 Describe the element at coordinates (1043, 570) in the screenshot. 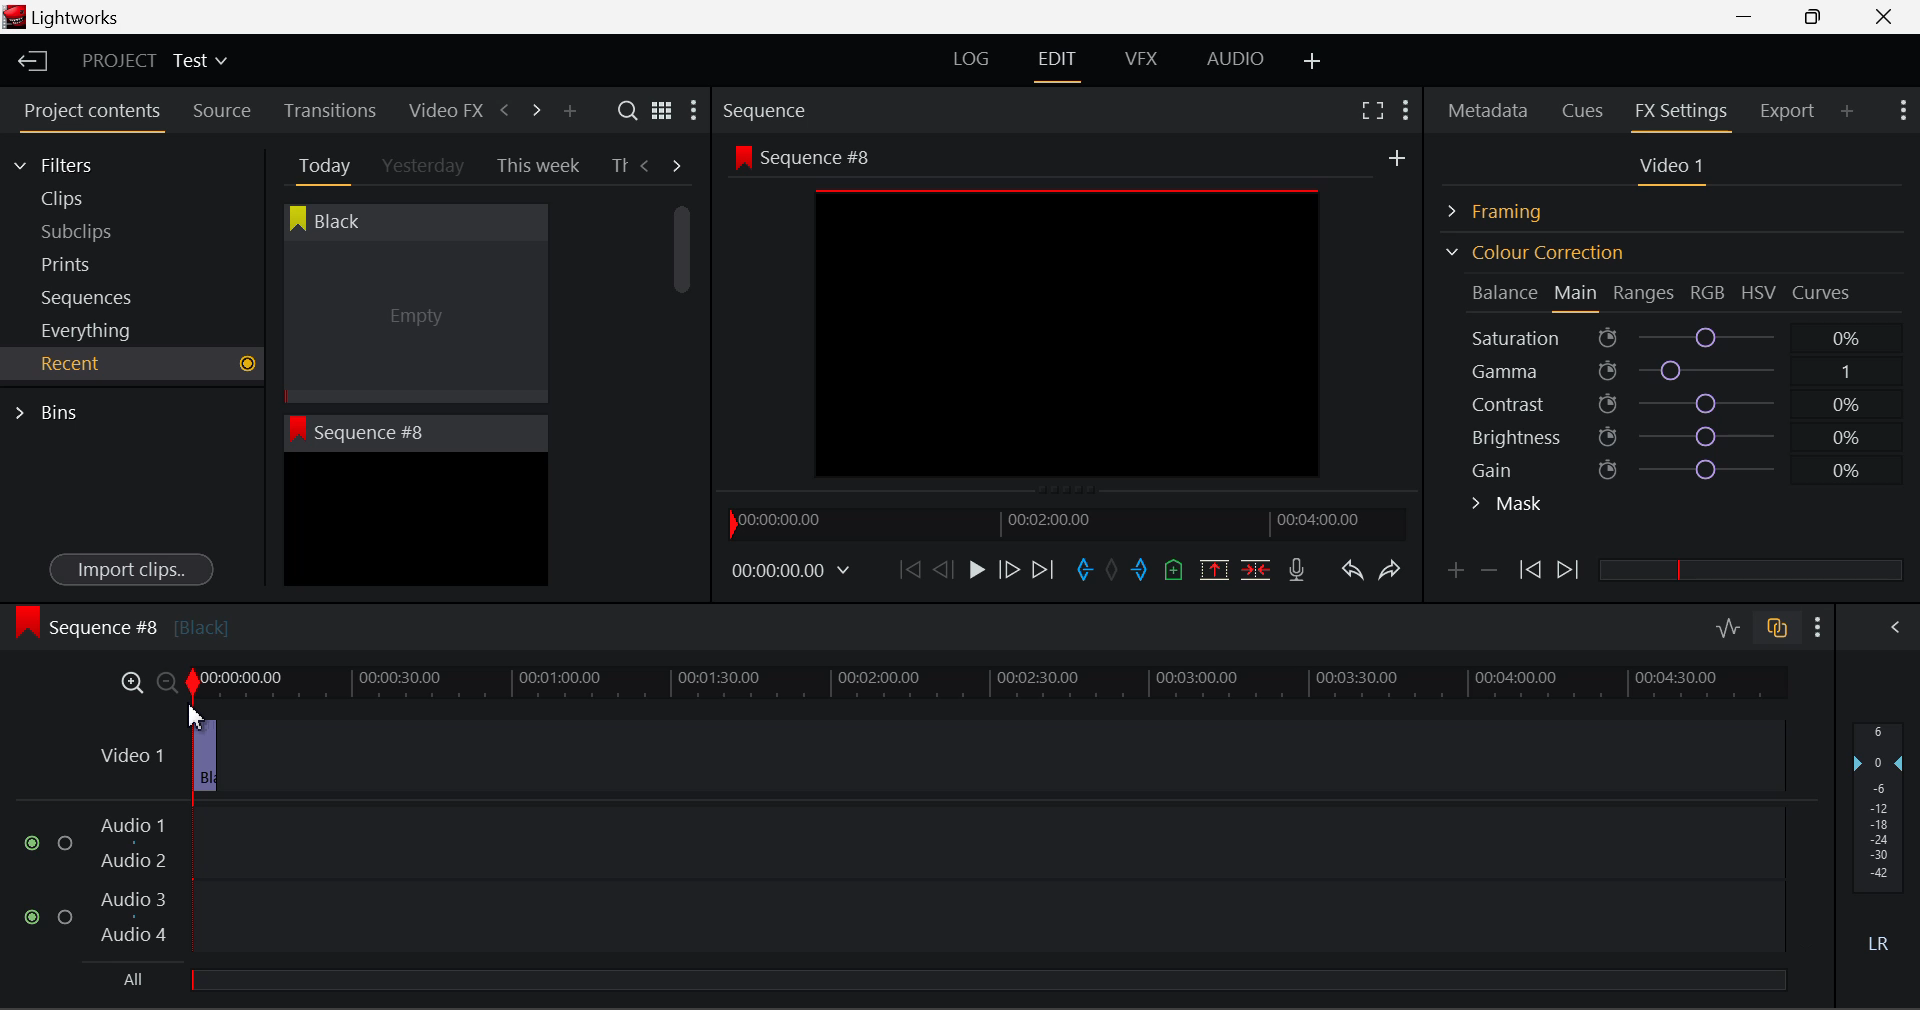

I see `To End` at that location.